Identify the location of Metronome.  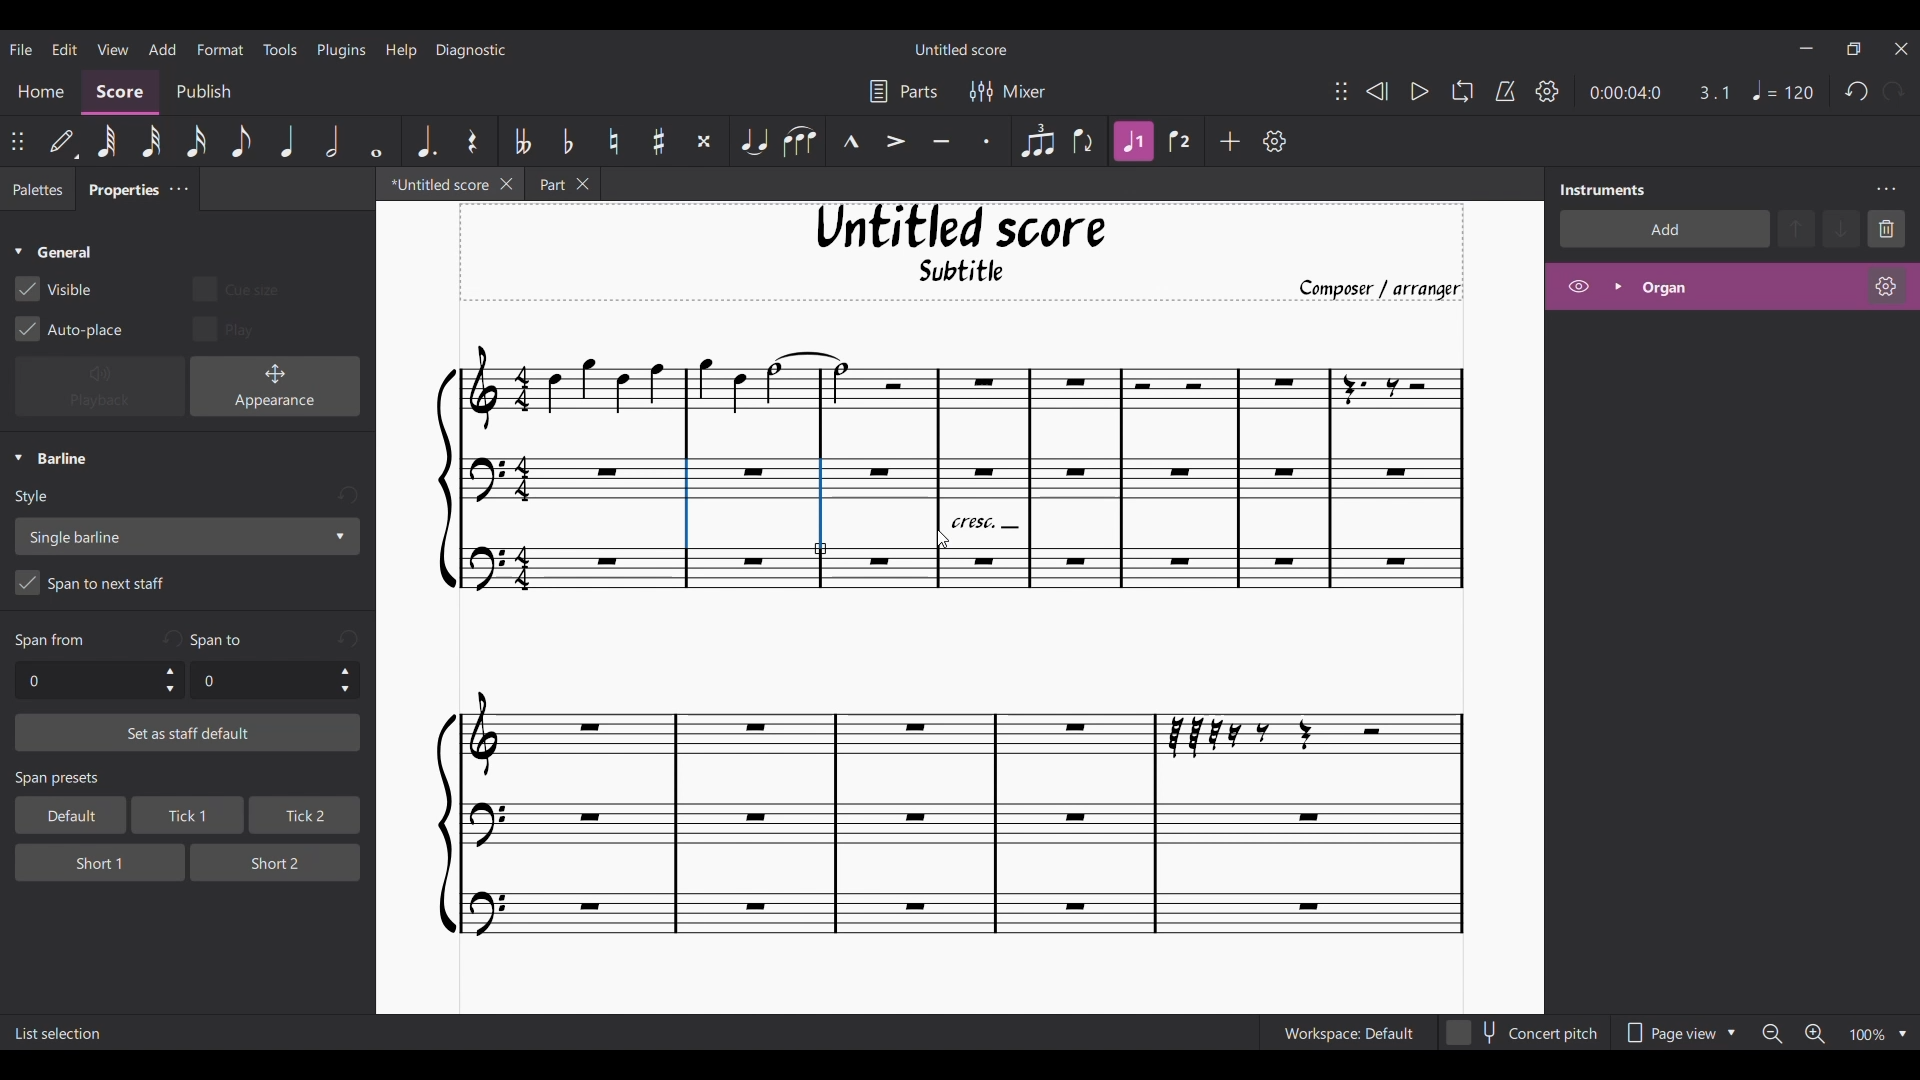
(1505, 91).